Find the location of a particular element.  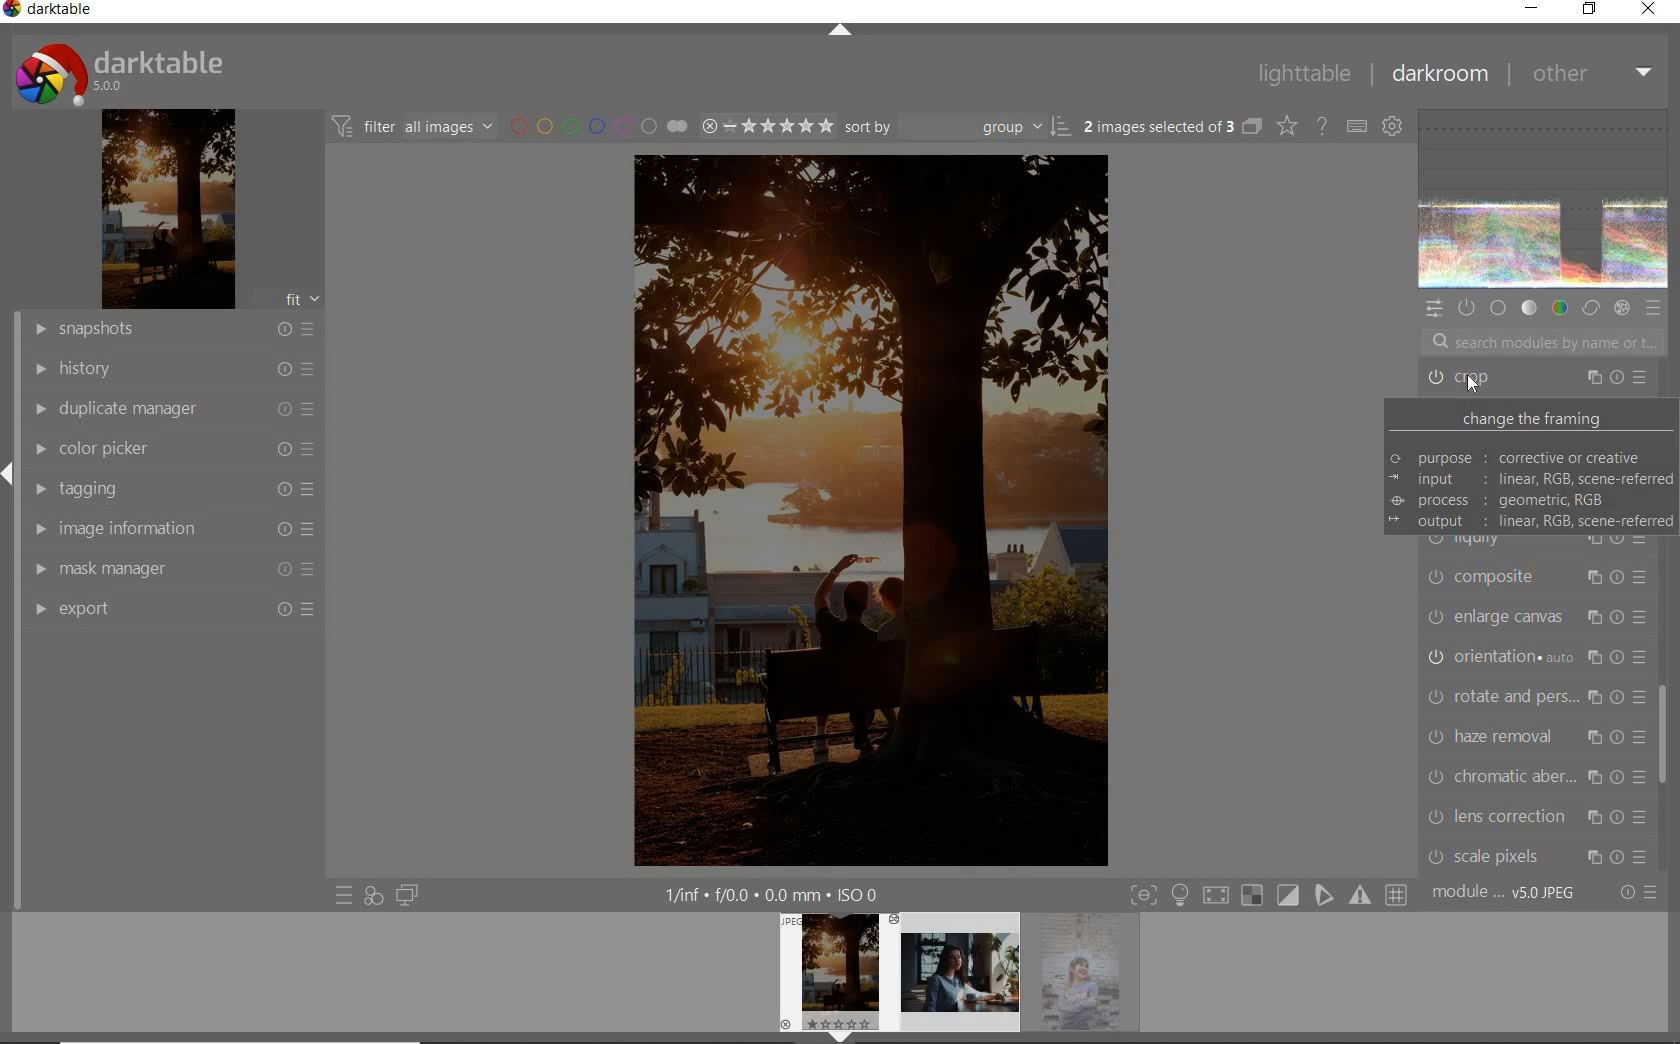

restore is located at coordinates (1589, 10).